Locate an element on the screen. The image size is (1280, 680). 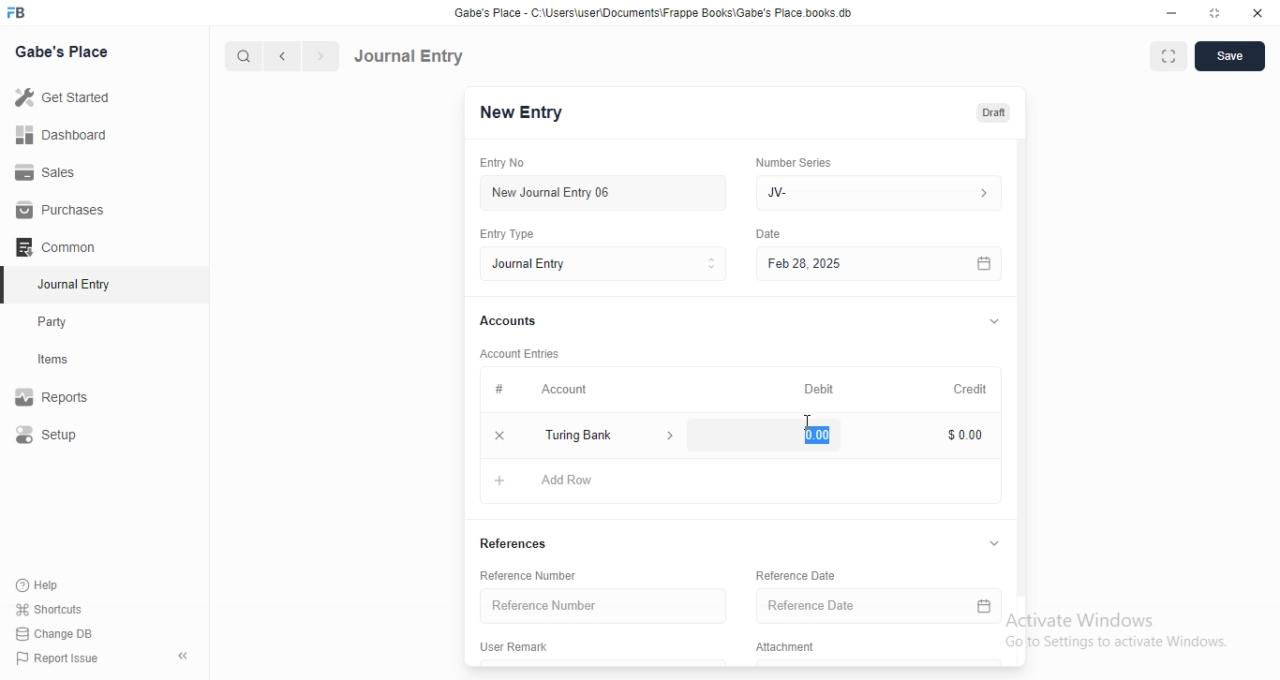
vertical scrollbar is located at coordinates (1022, 365).